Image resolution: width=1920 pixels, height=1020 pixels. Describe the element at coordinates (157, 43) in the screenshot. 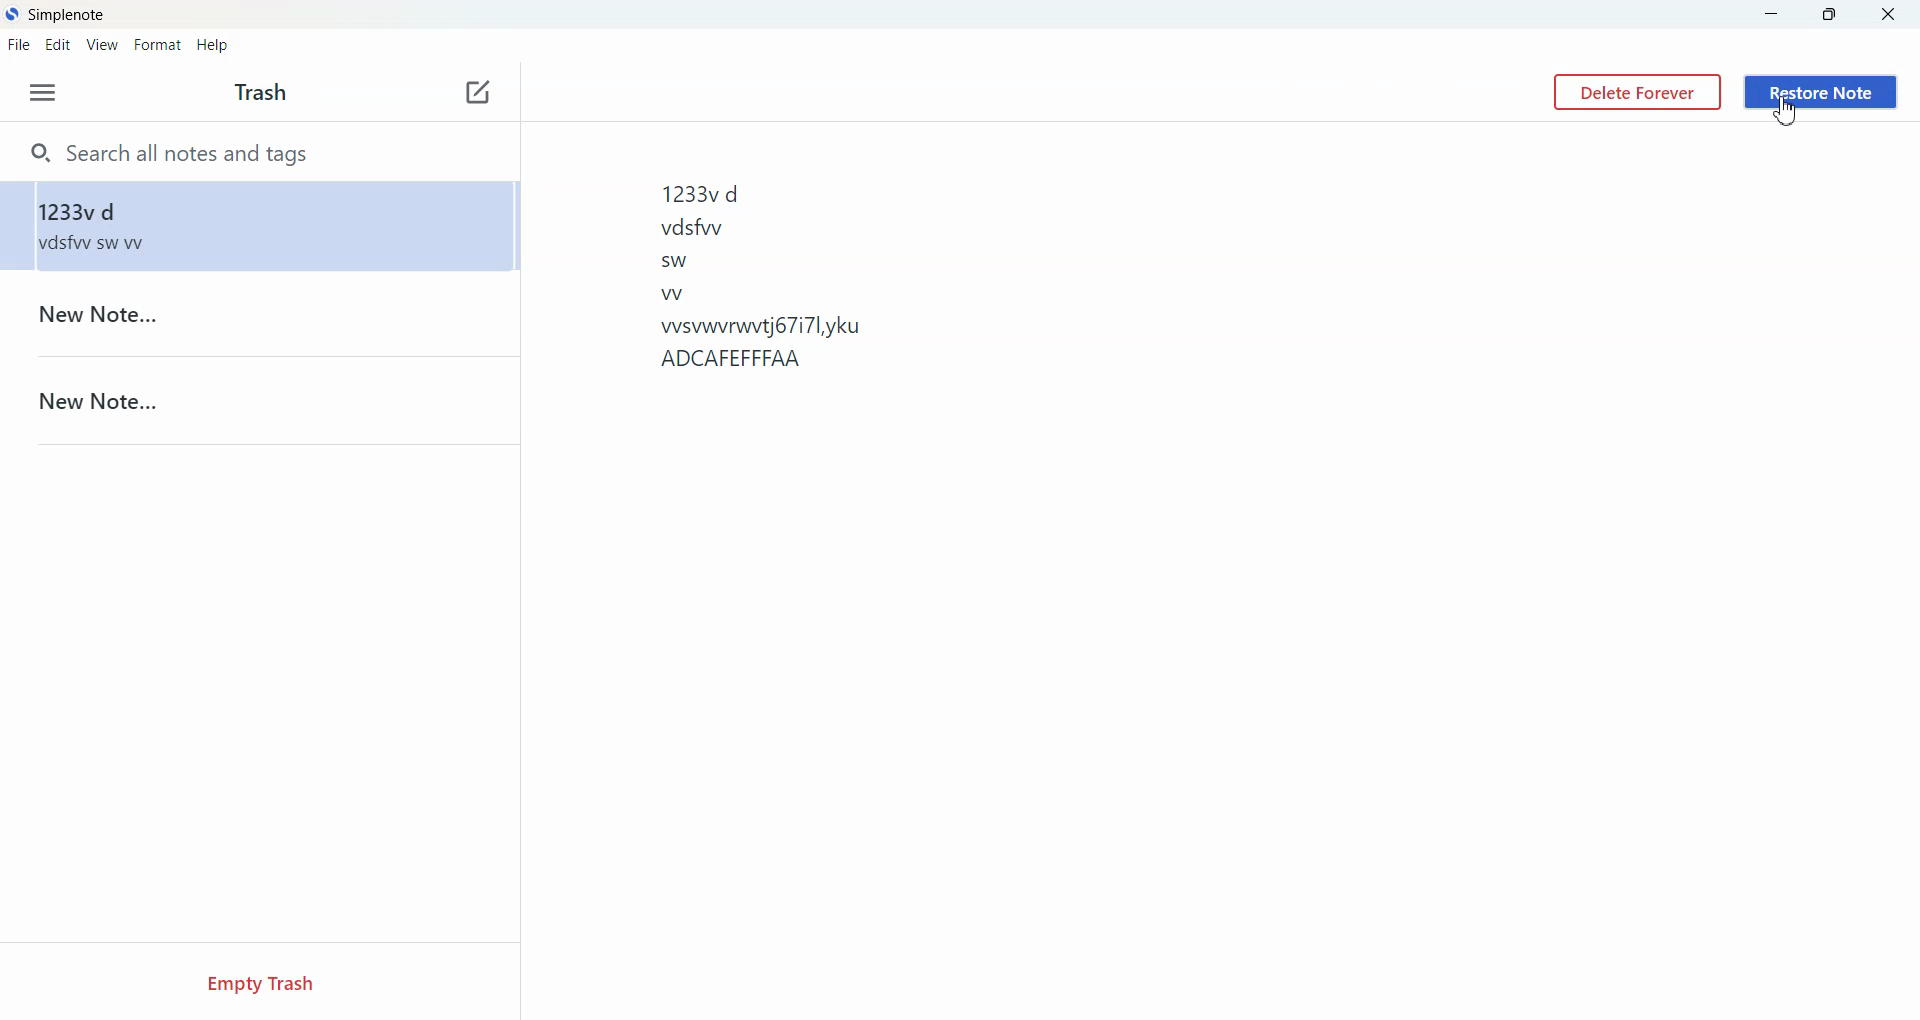

I see `Format` at that location.